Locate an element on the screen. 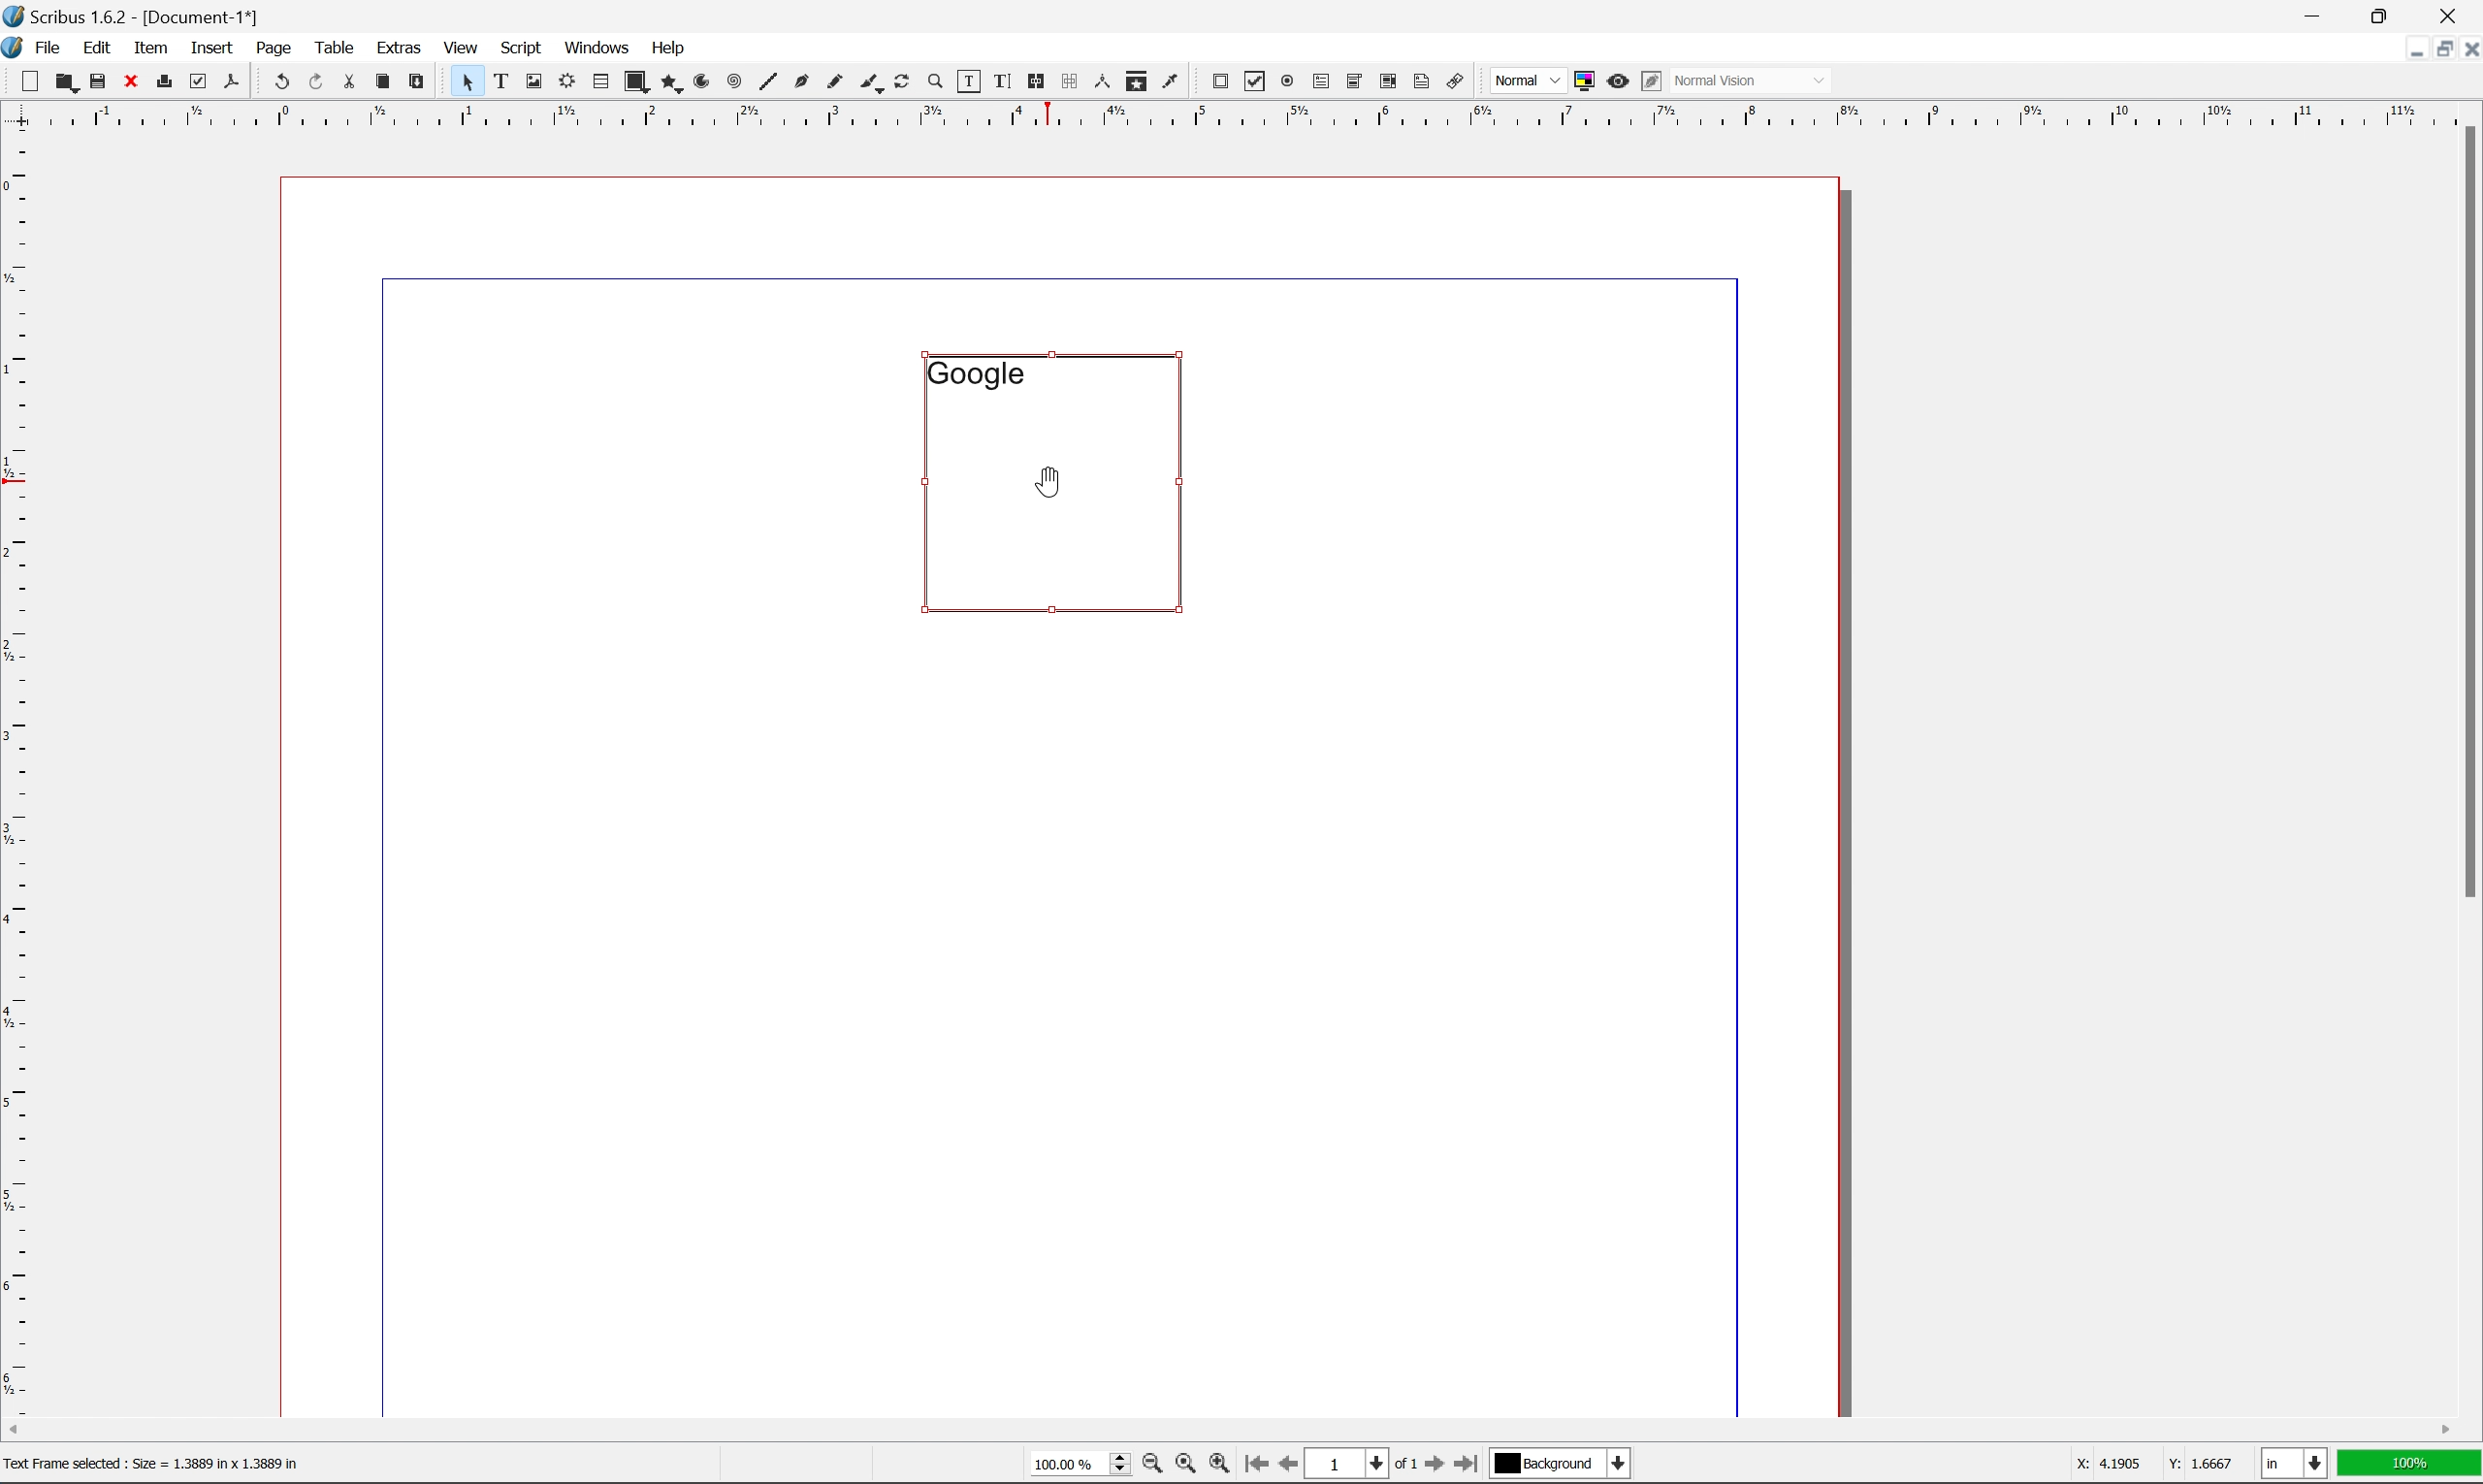  restore down is located at coordinates (2385, 15).